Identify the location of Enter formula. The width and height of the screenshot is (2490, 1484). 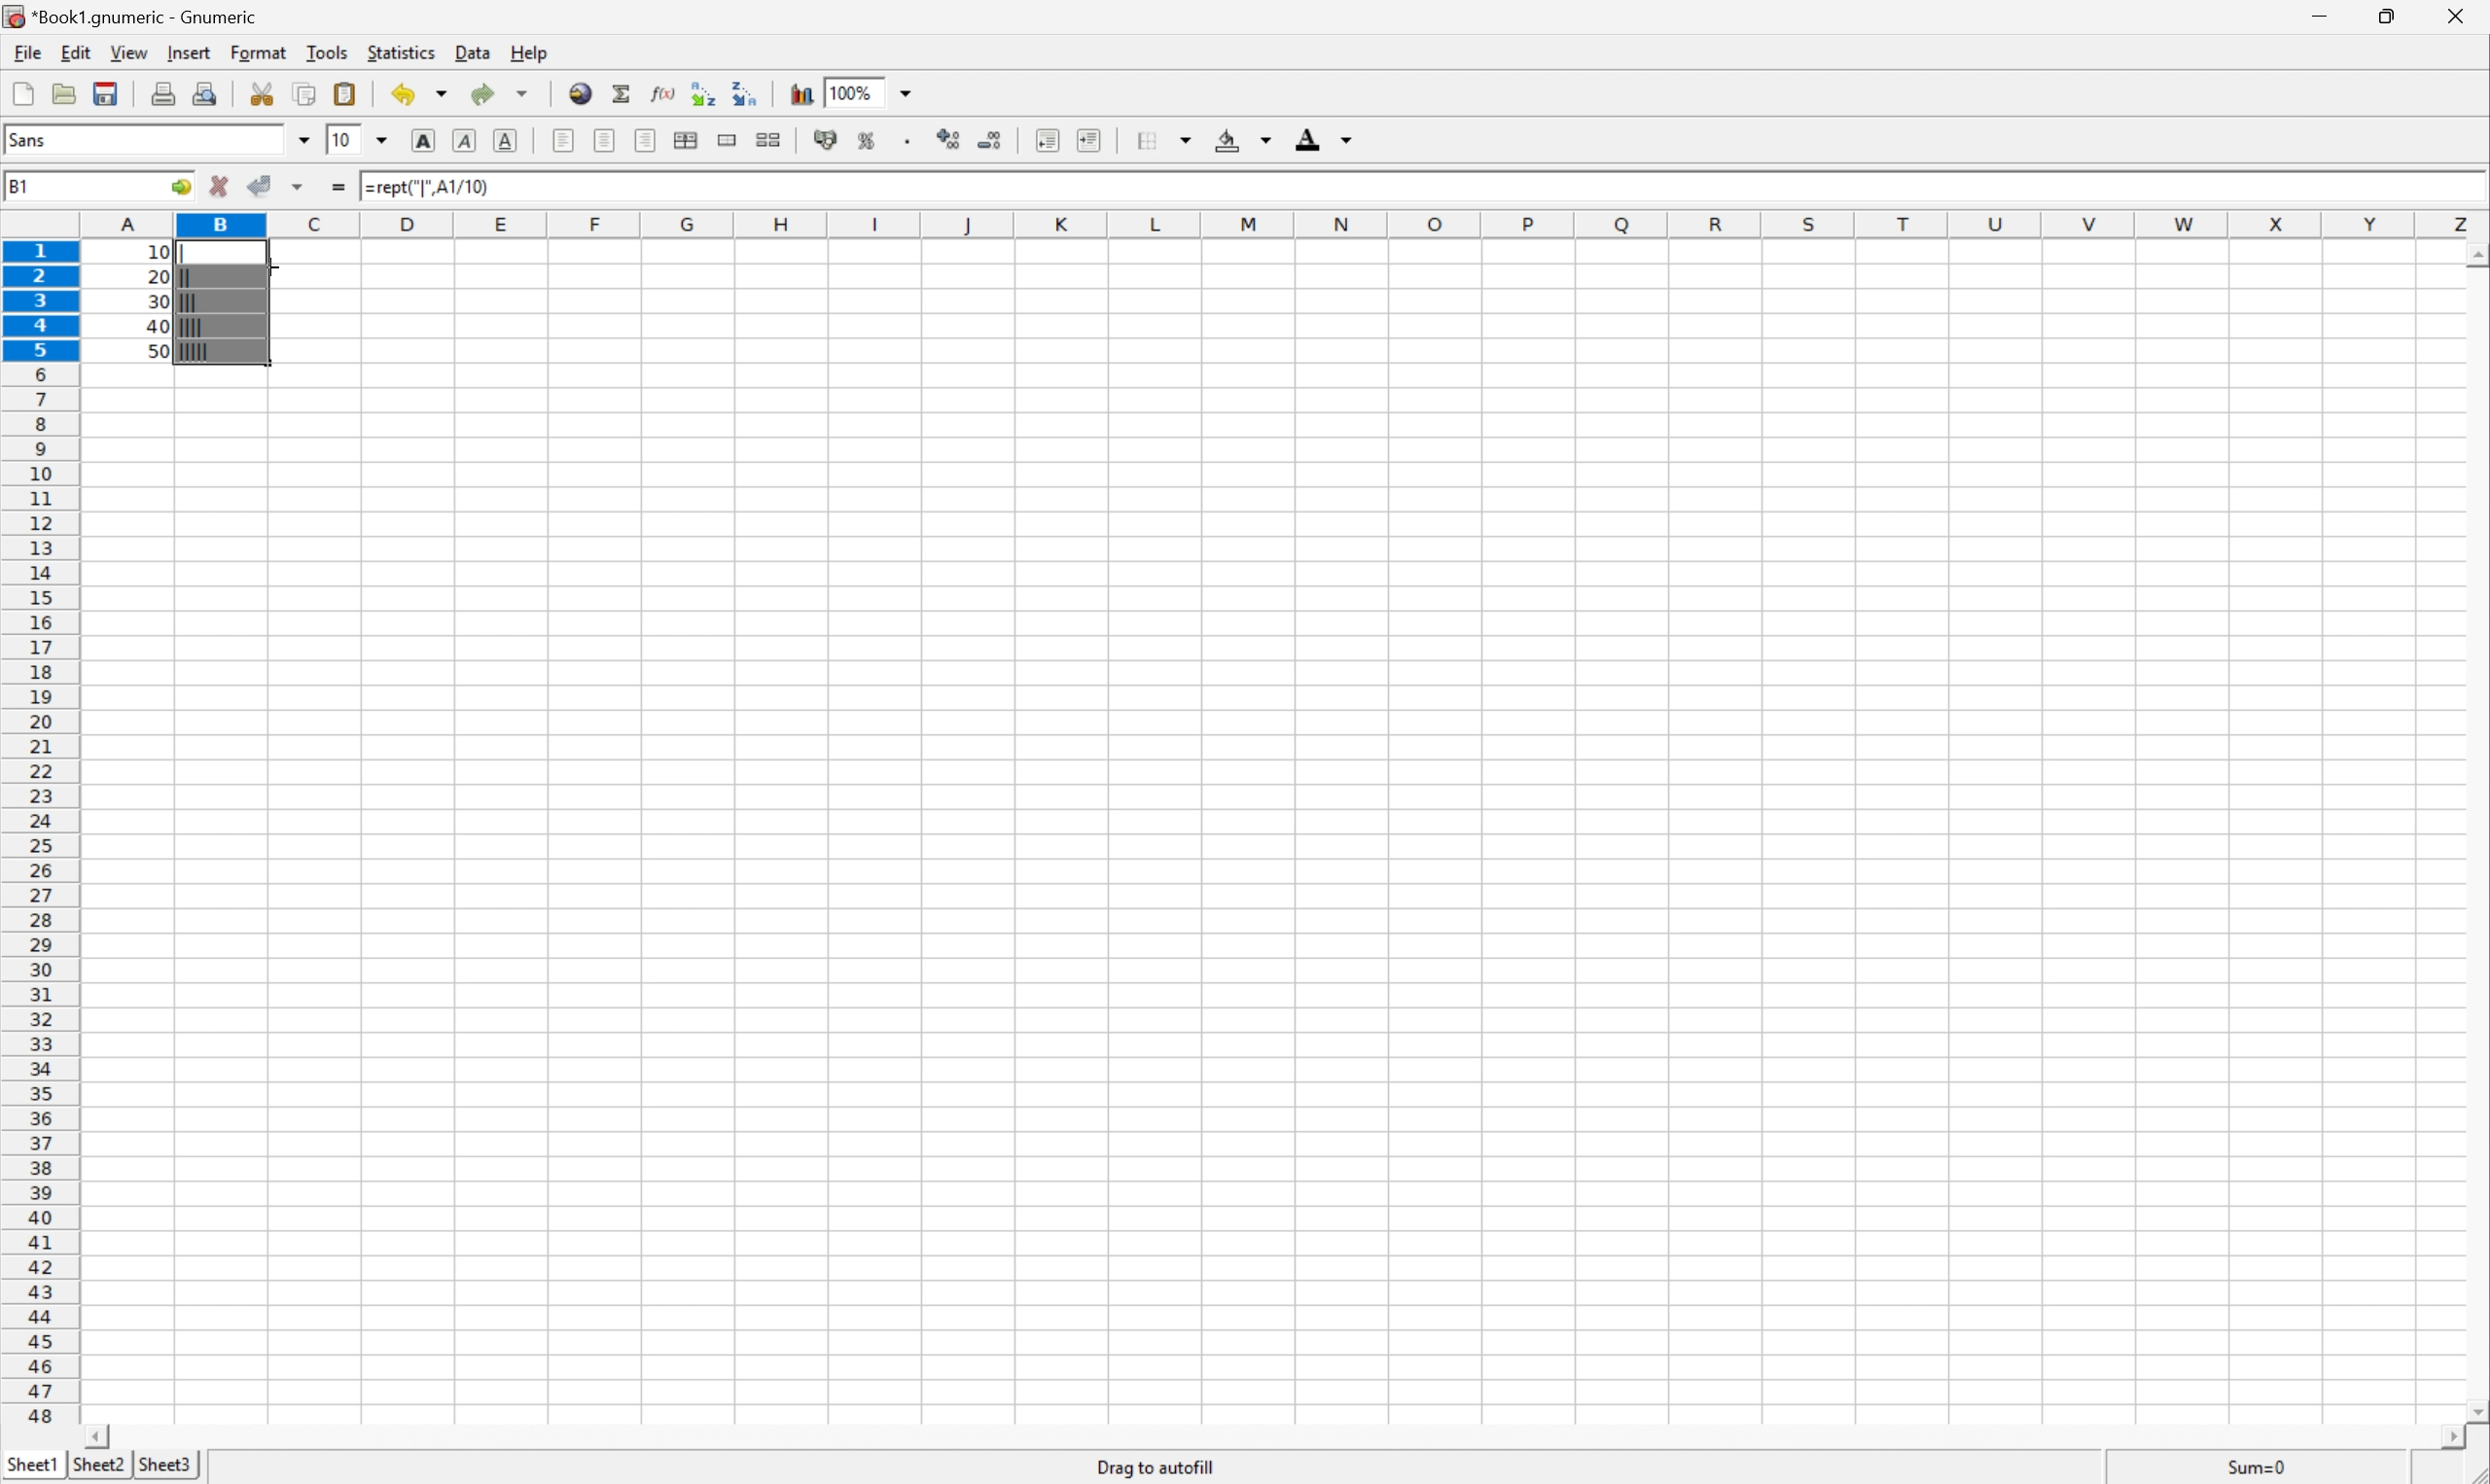
(339, 187).